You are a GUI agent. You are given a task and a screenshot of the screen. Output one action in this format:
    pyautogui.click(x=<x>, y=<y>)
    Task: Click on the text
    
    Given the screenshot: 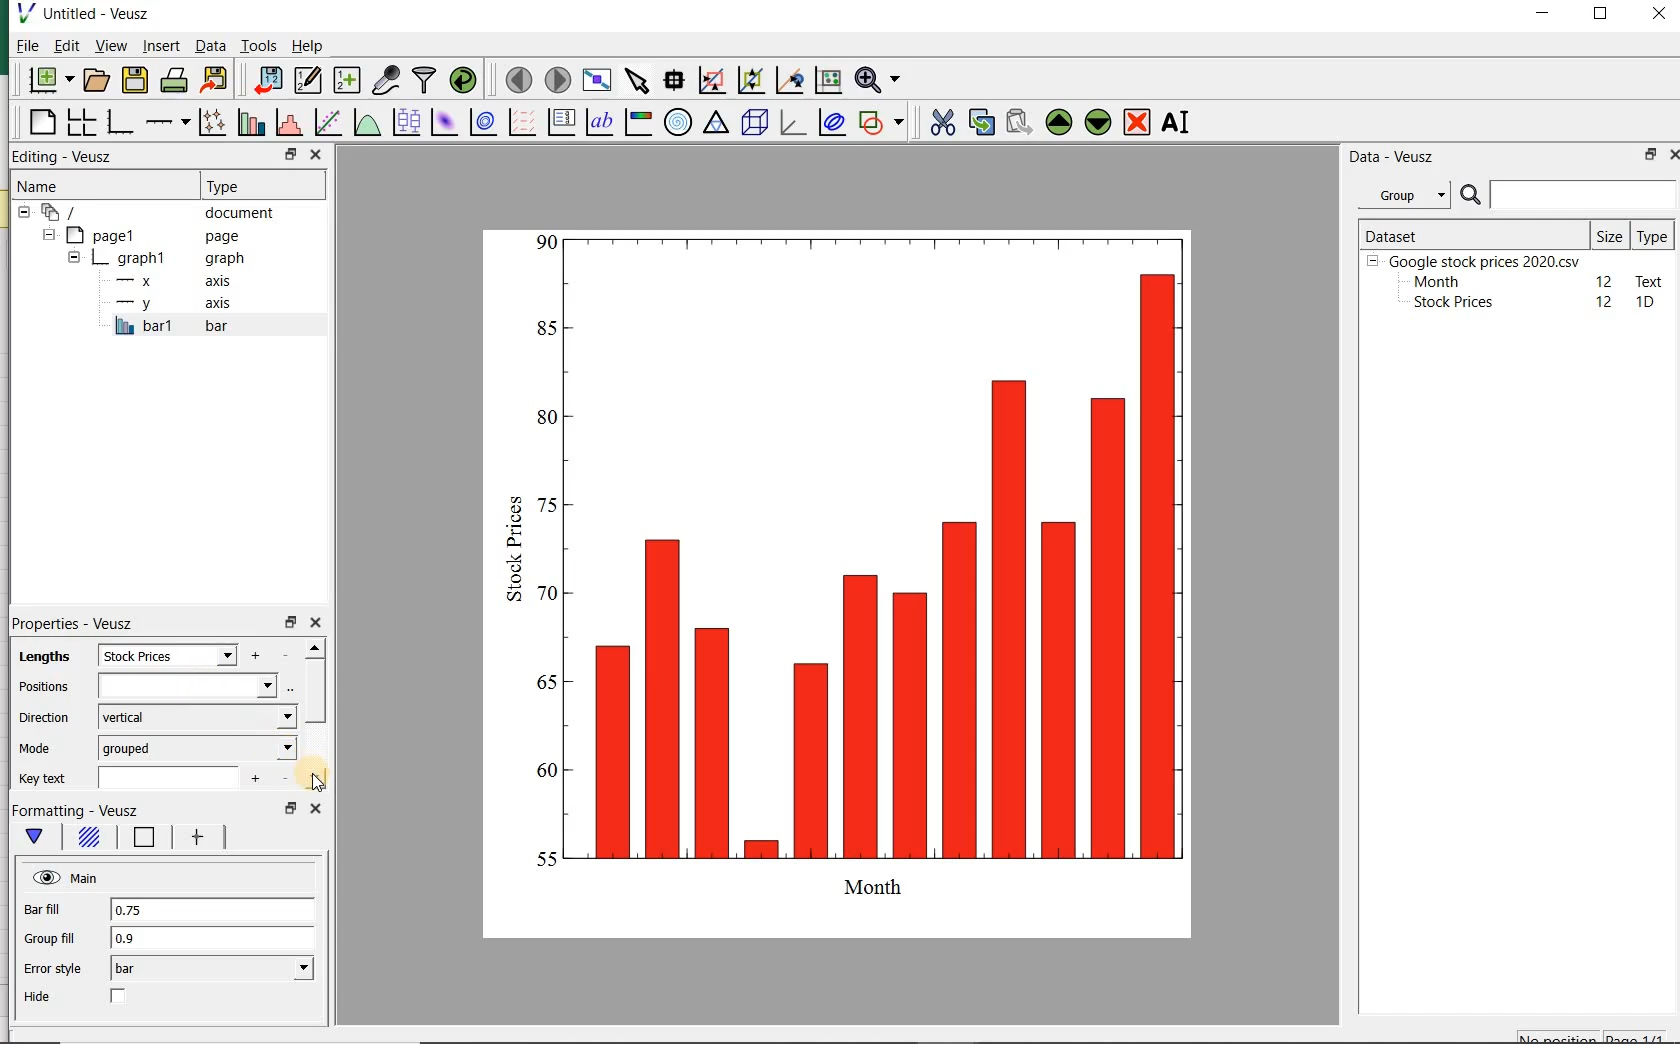 What is the action you would take?
    pyautogui.click(x=1646, y=280)
    